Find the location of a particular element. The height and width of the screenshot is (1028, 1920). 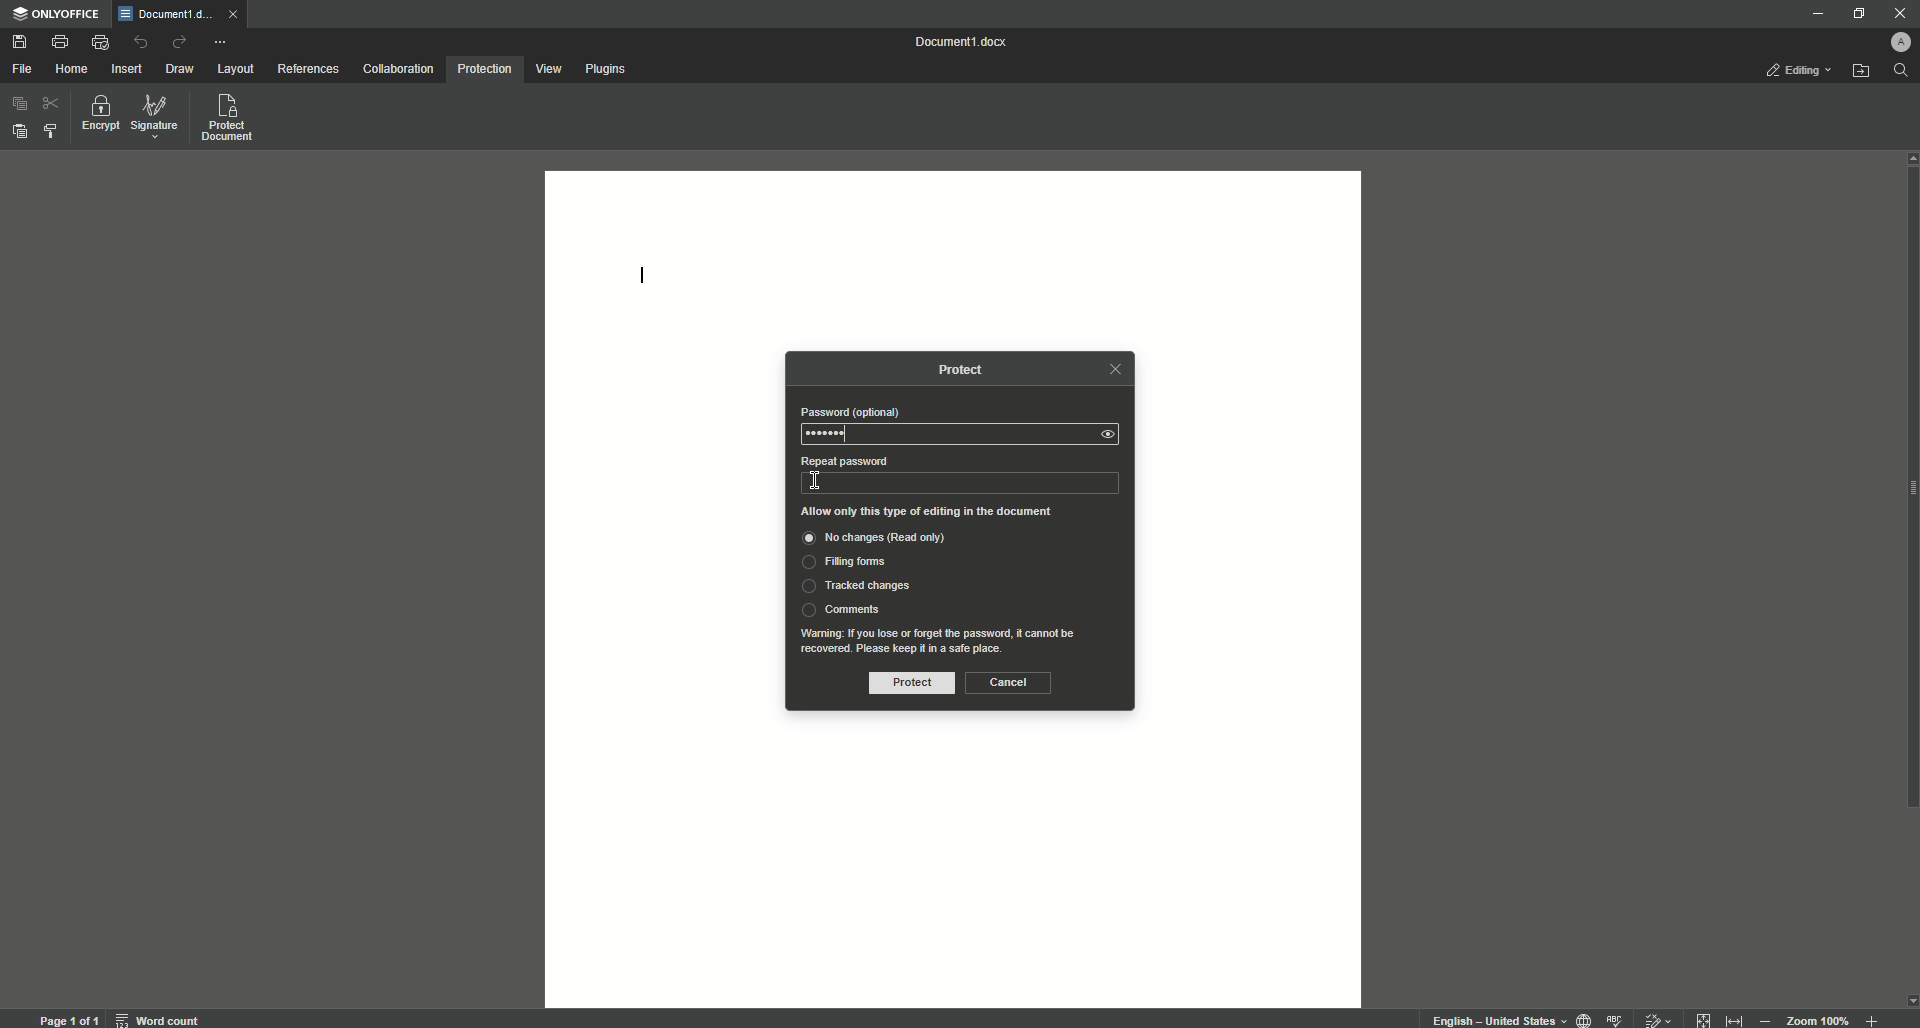

Password is located at coordinates (831, 434).